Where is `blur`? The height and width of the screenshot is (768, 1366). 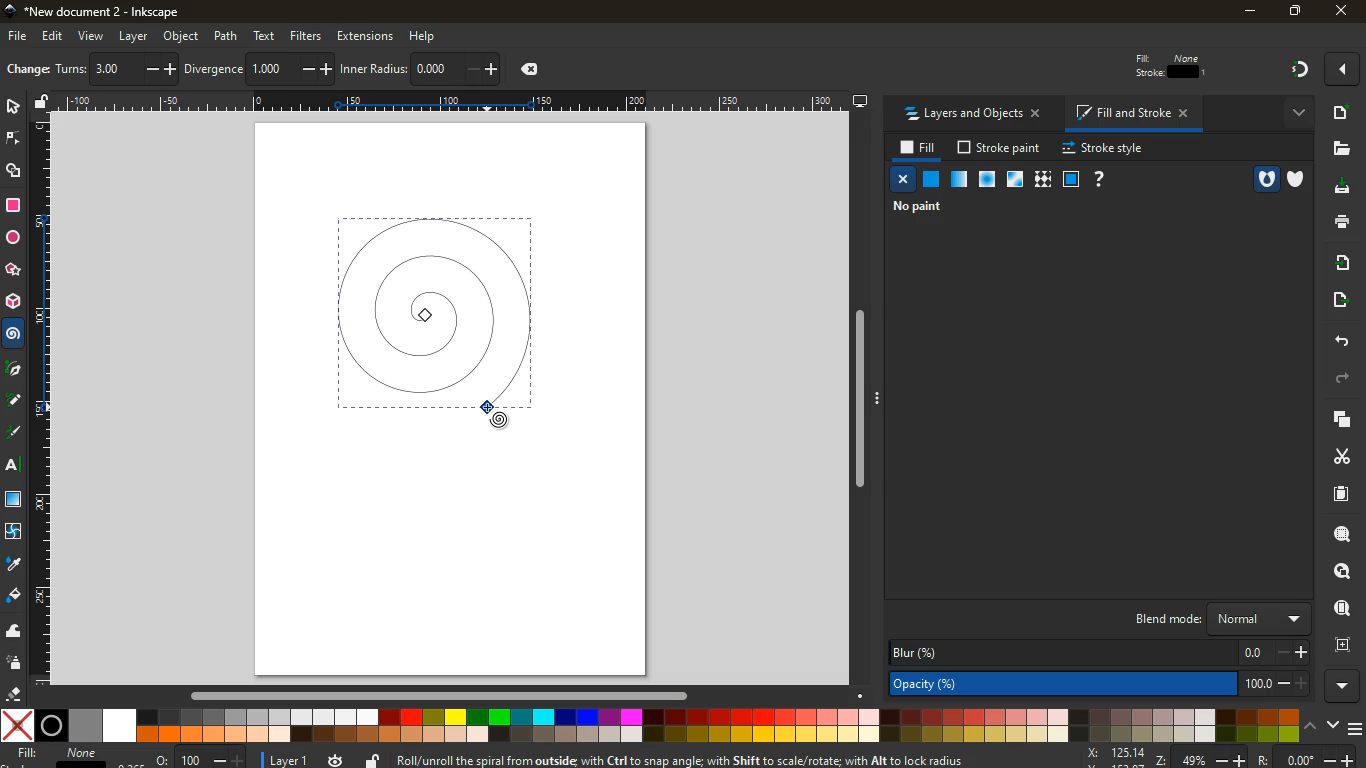
blur is located at coordinates (1098, 653).